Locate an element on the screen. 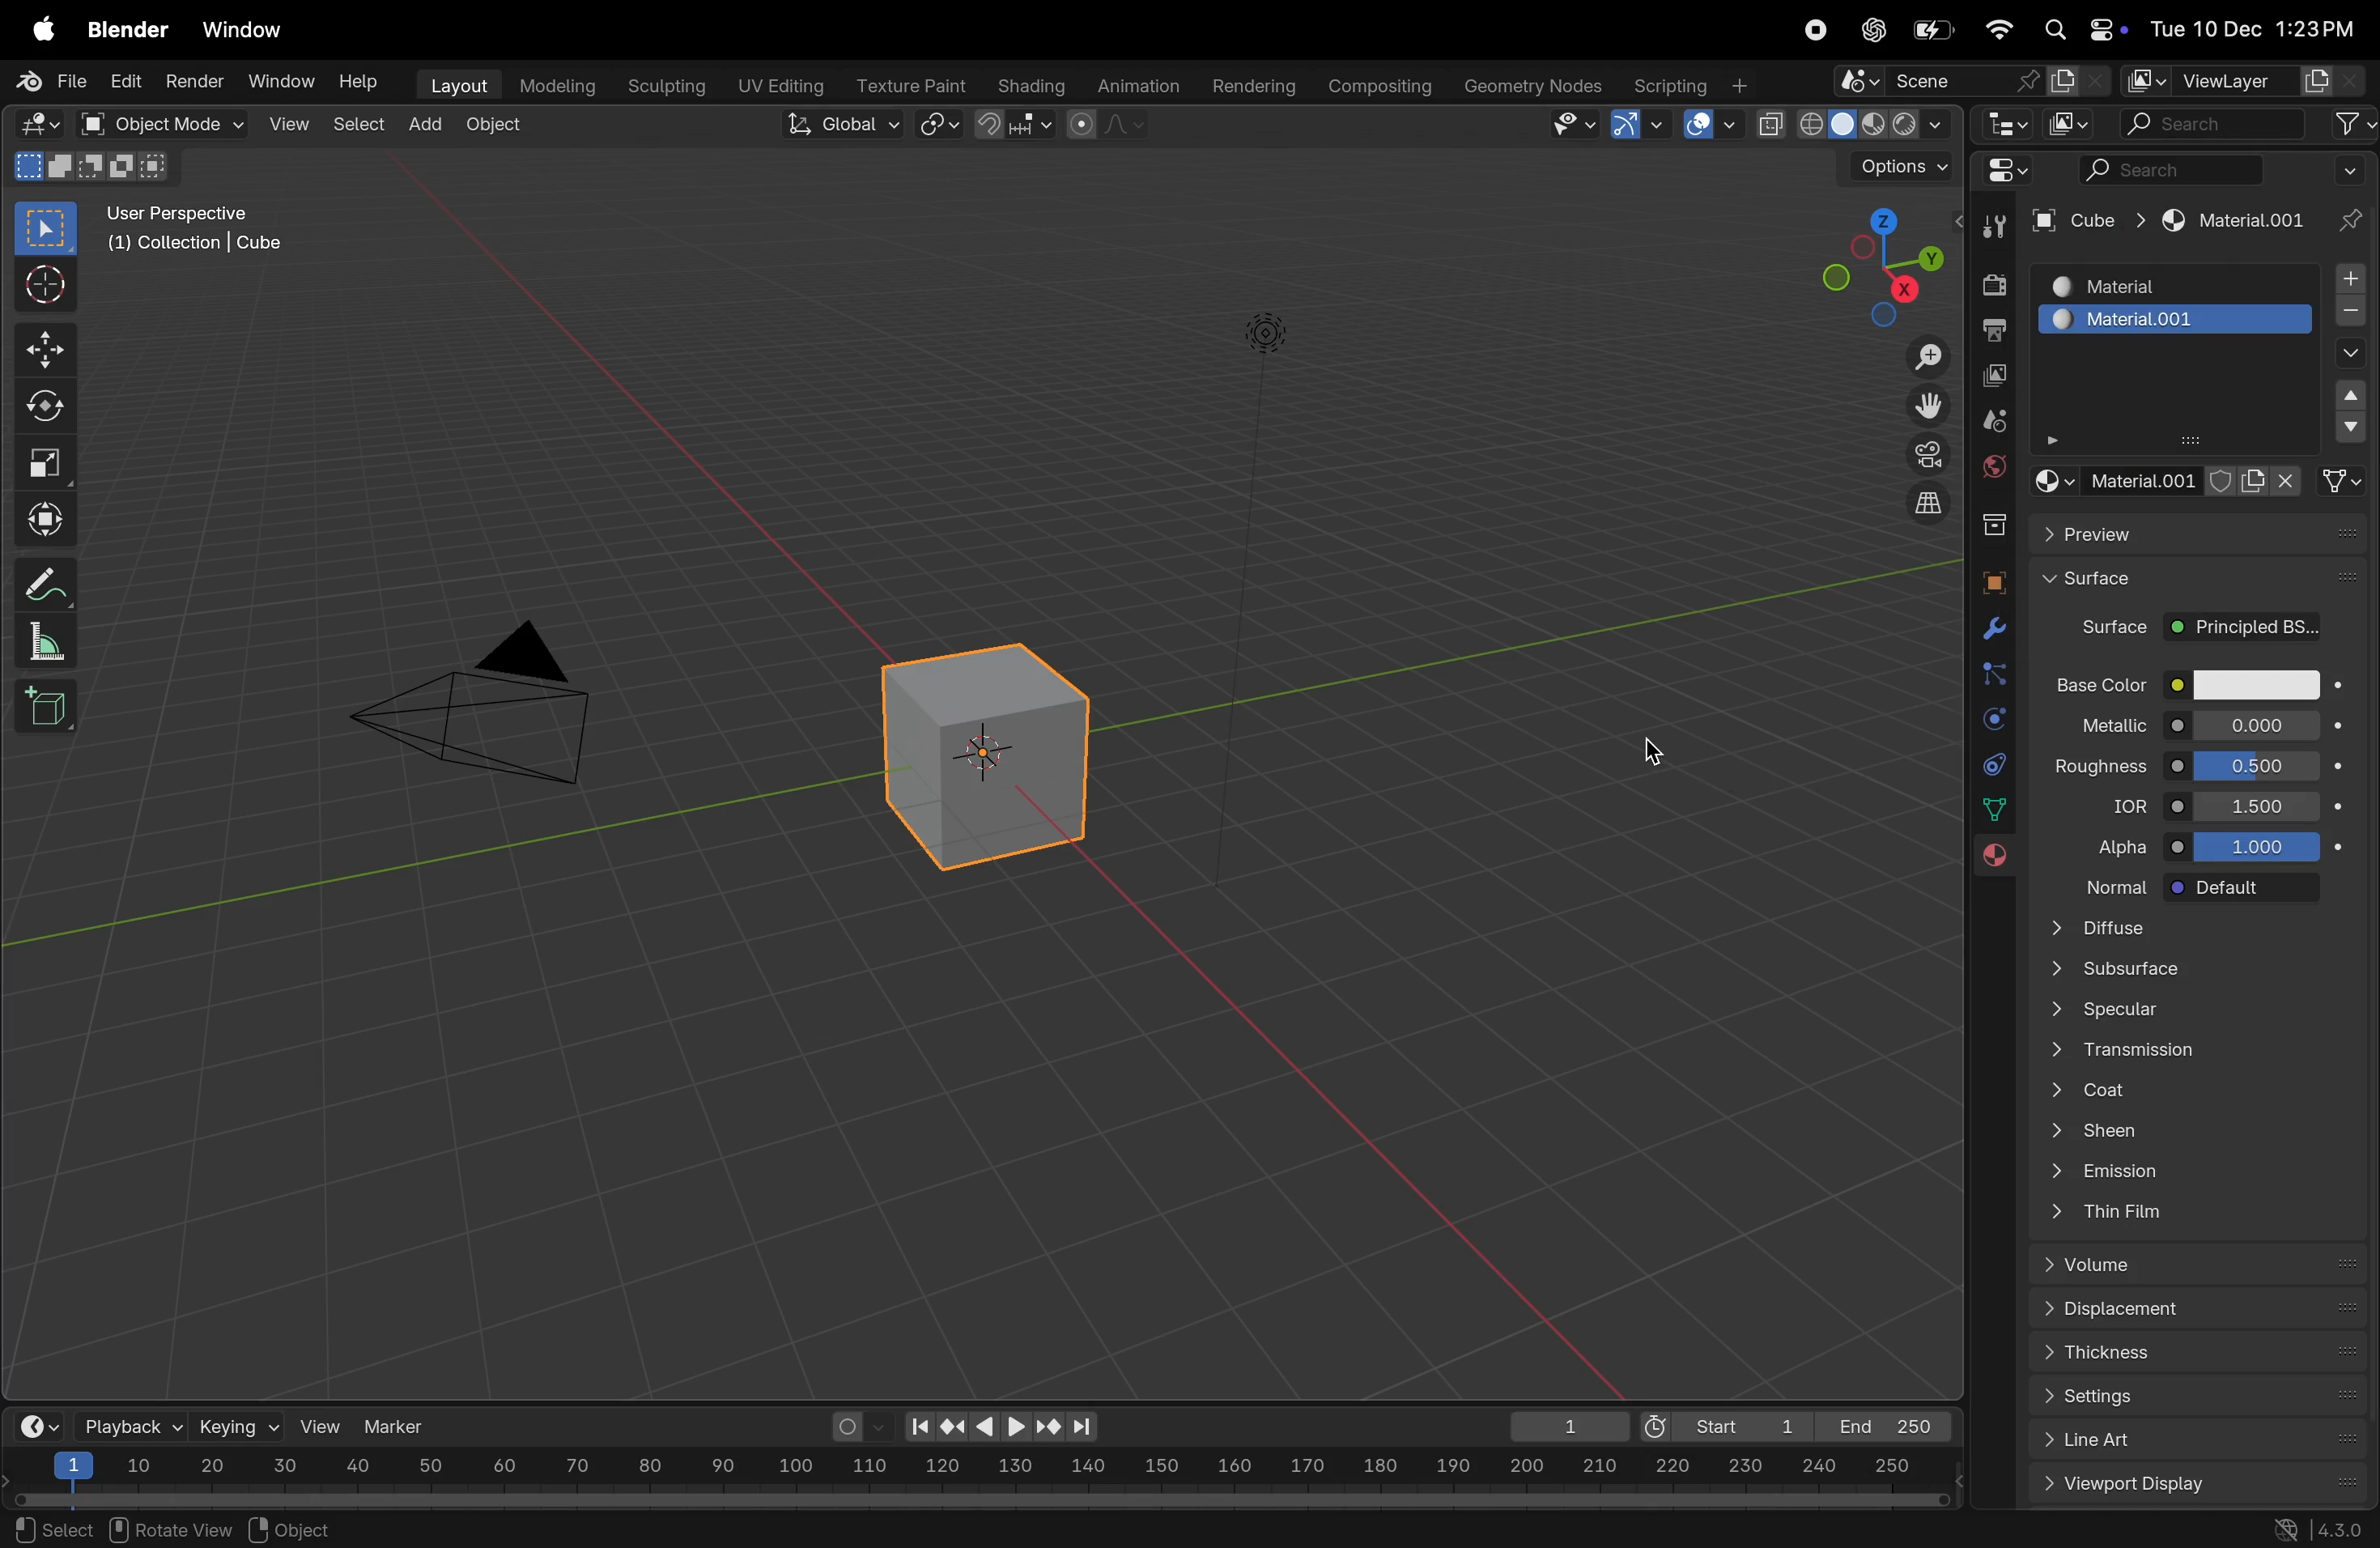 Image resolution: width=2380 pixels, height=1548 pixels. object is located at coordinates (494, 127).